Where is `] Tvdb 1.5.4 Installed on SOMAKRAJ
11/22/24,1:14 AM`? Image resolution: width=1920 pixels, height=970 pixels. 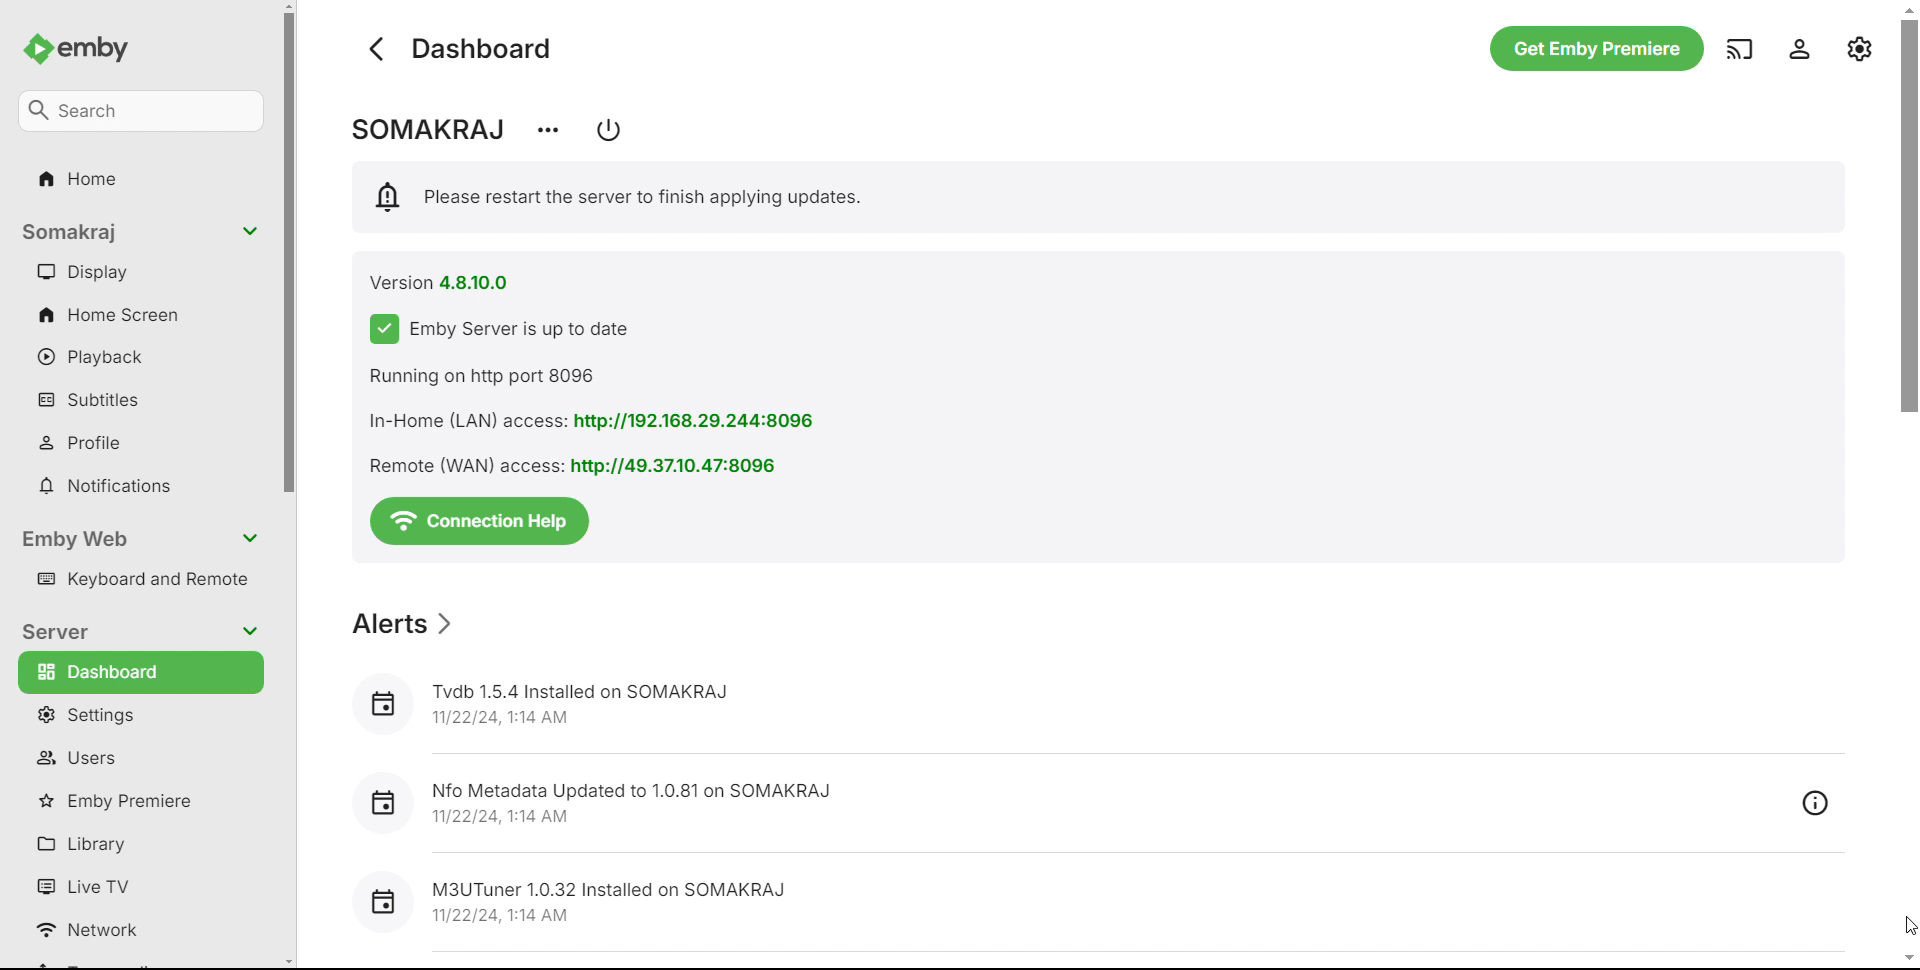
] Tvdb 1.5.4 Installed on SOMAKRAJ
11/22/24,1:14 AM is located at coordinates (541, 700).